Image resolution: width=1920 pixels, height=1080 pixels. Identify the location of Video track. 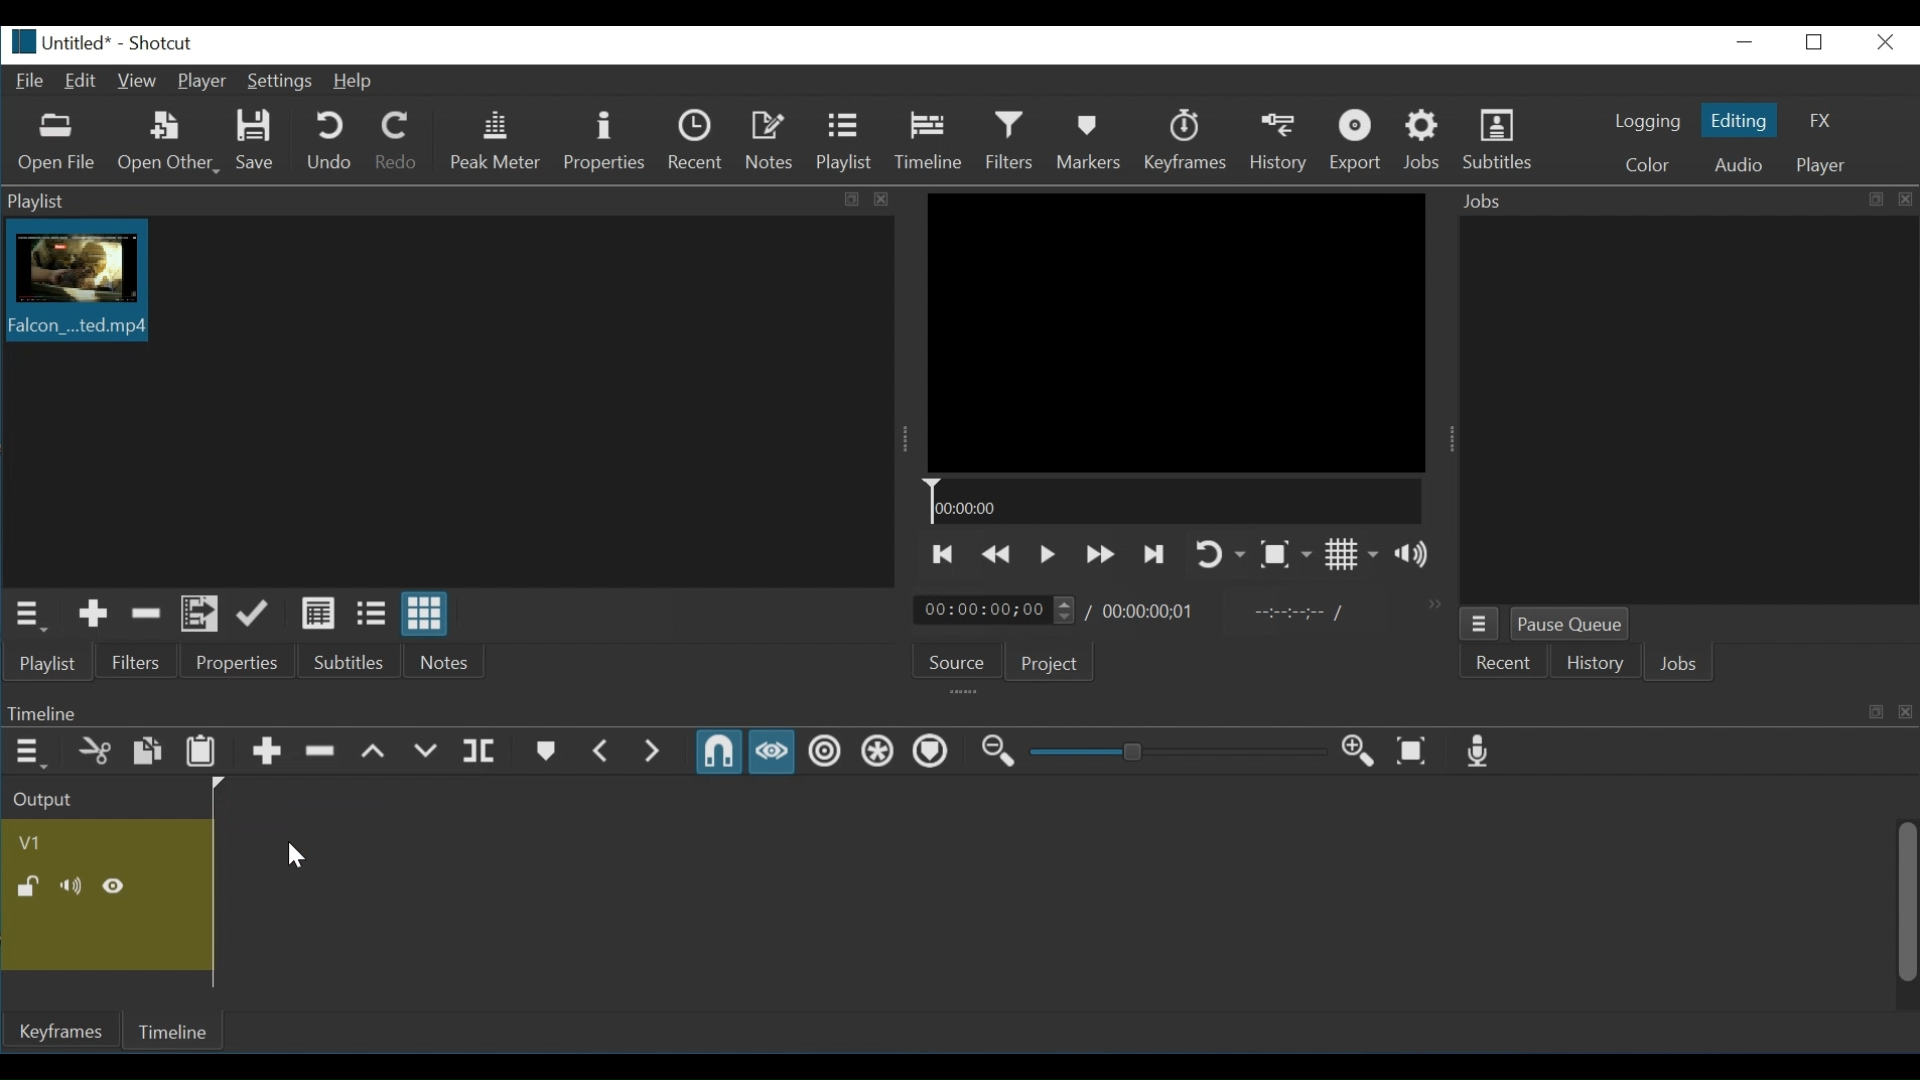
(34, 840).